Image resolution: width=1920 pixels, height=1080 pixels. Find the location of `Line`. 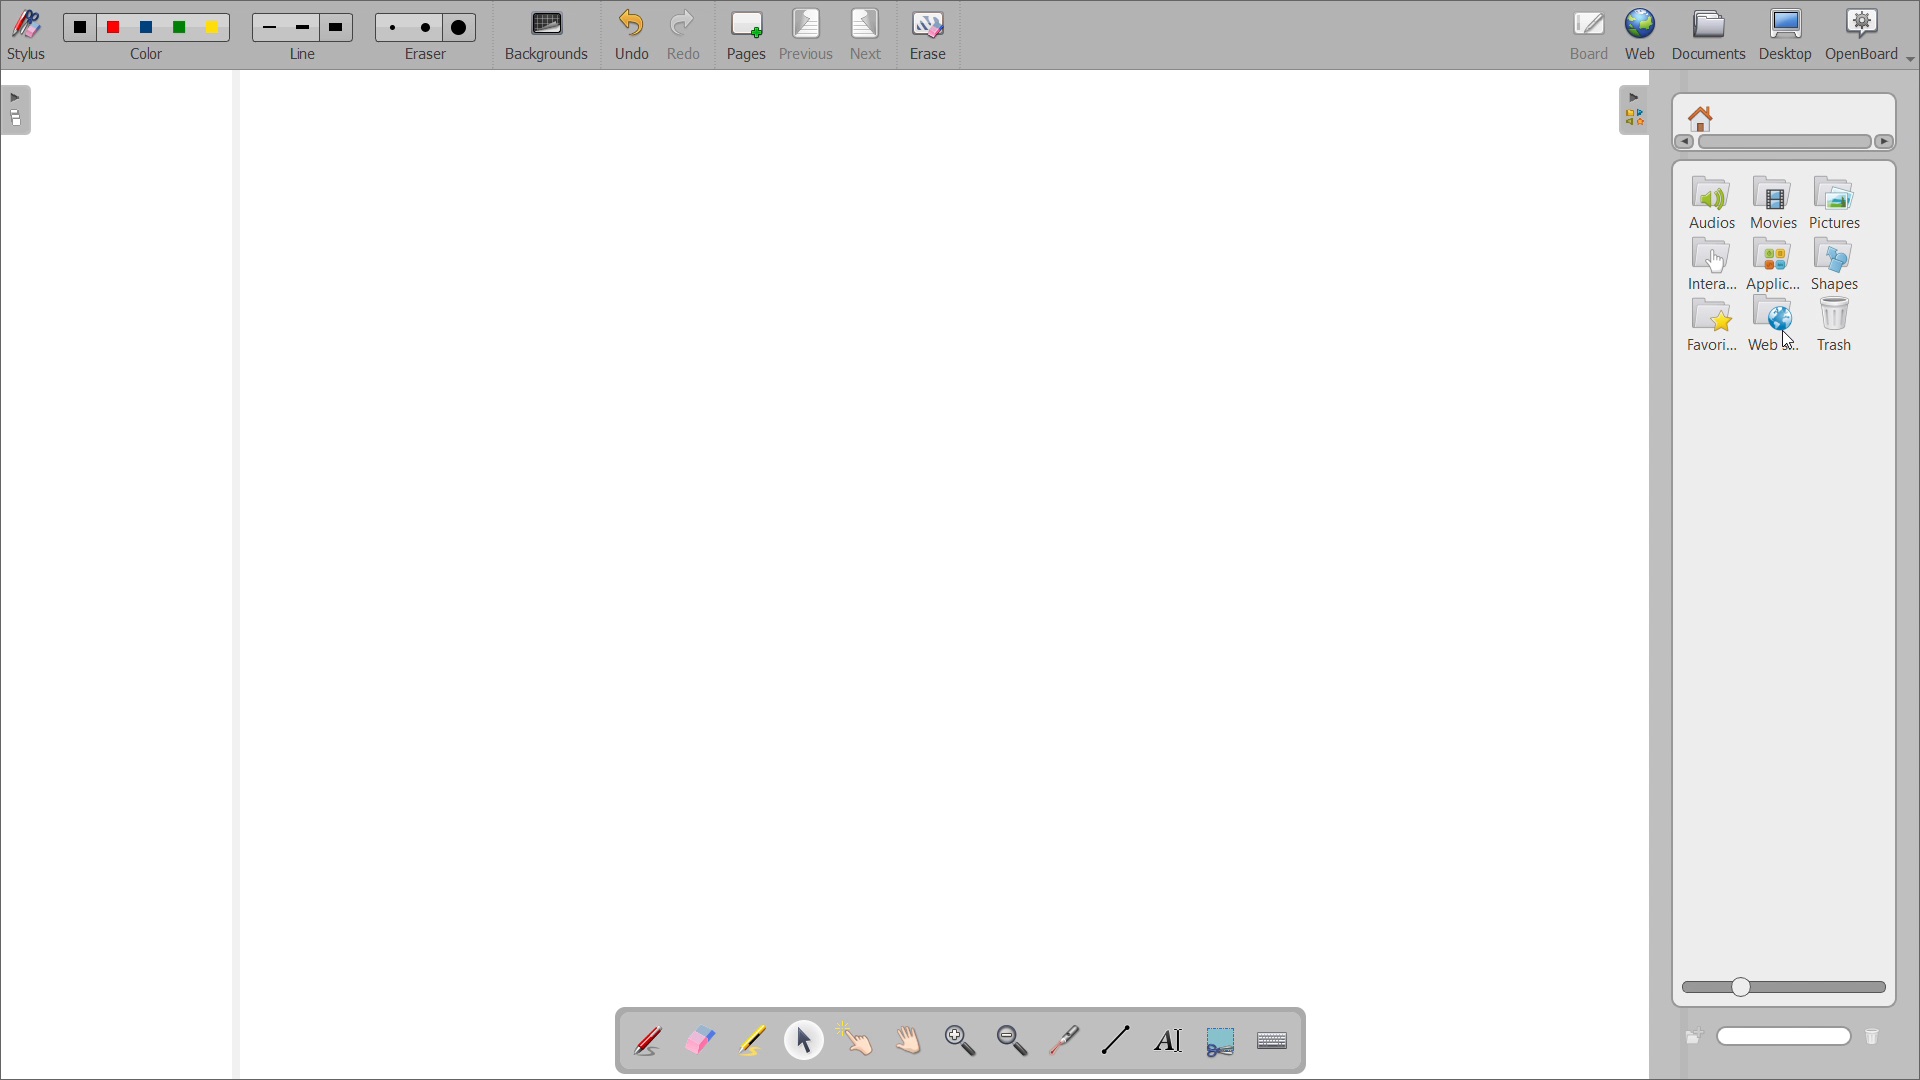

Line is located at coordinates (304, 54).